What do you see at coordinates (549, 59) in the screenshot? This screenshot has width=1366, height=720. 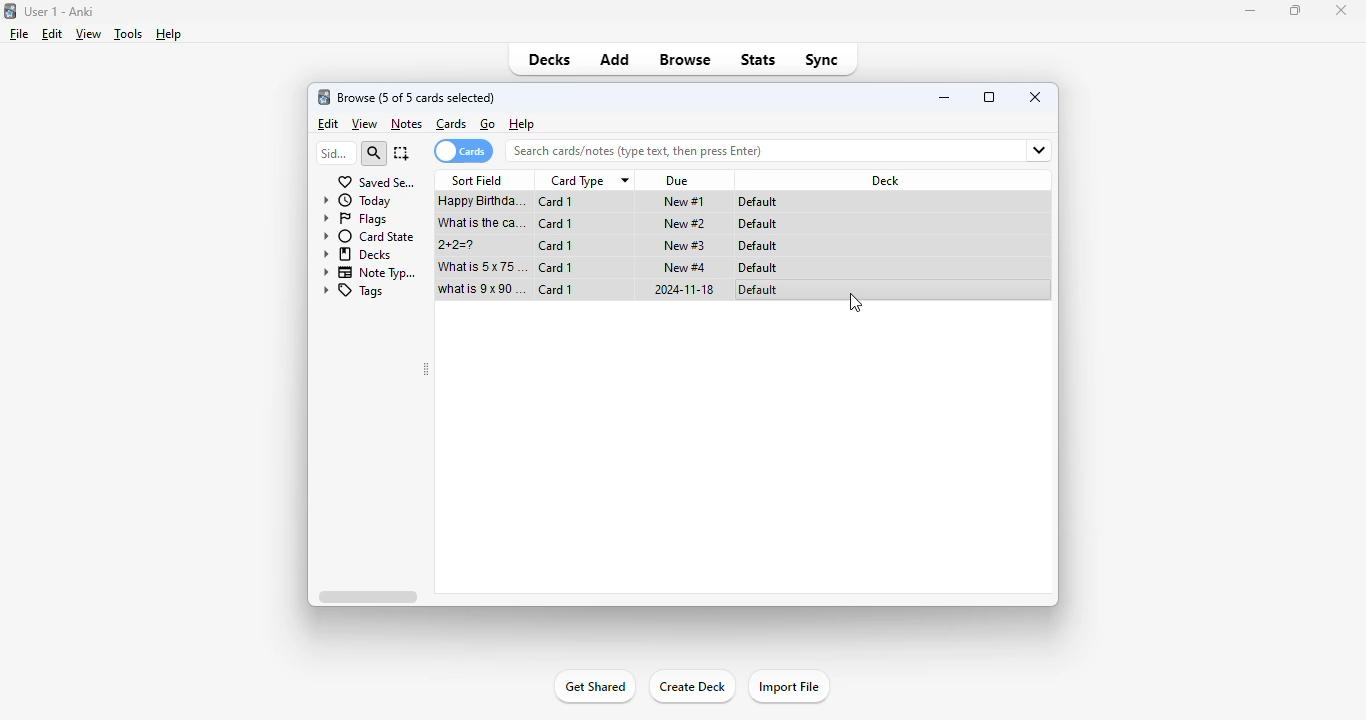 I see `decks` at bounding box center [549, 59].